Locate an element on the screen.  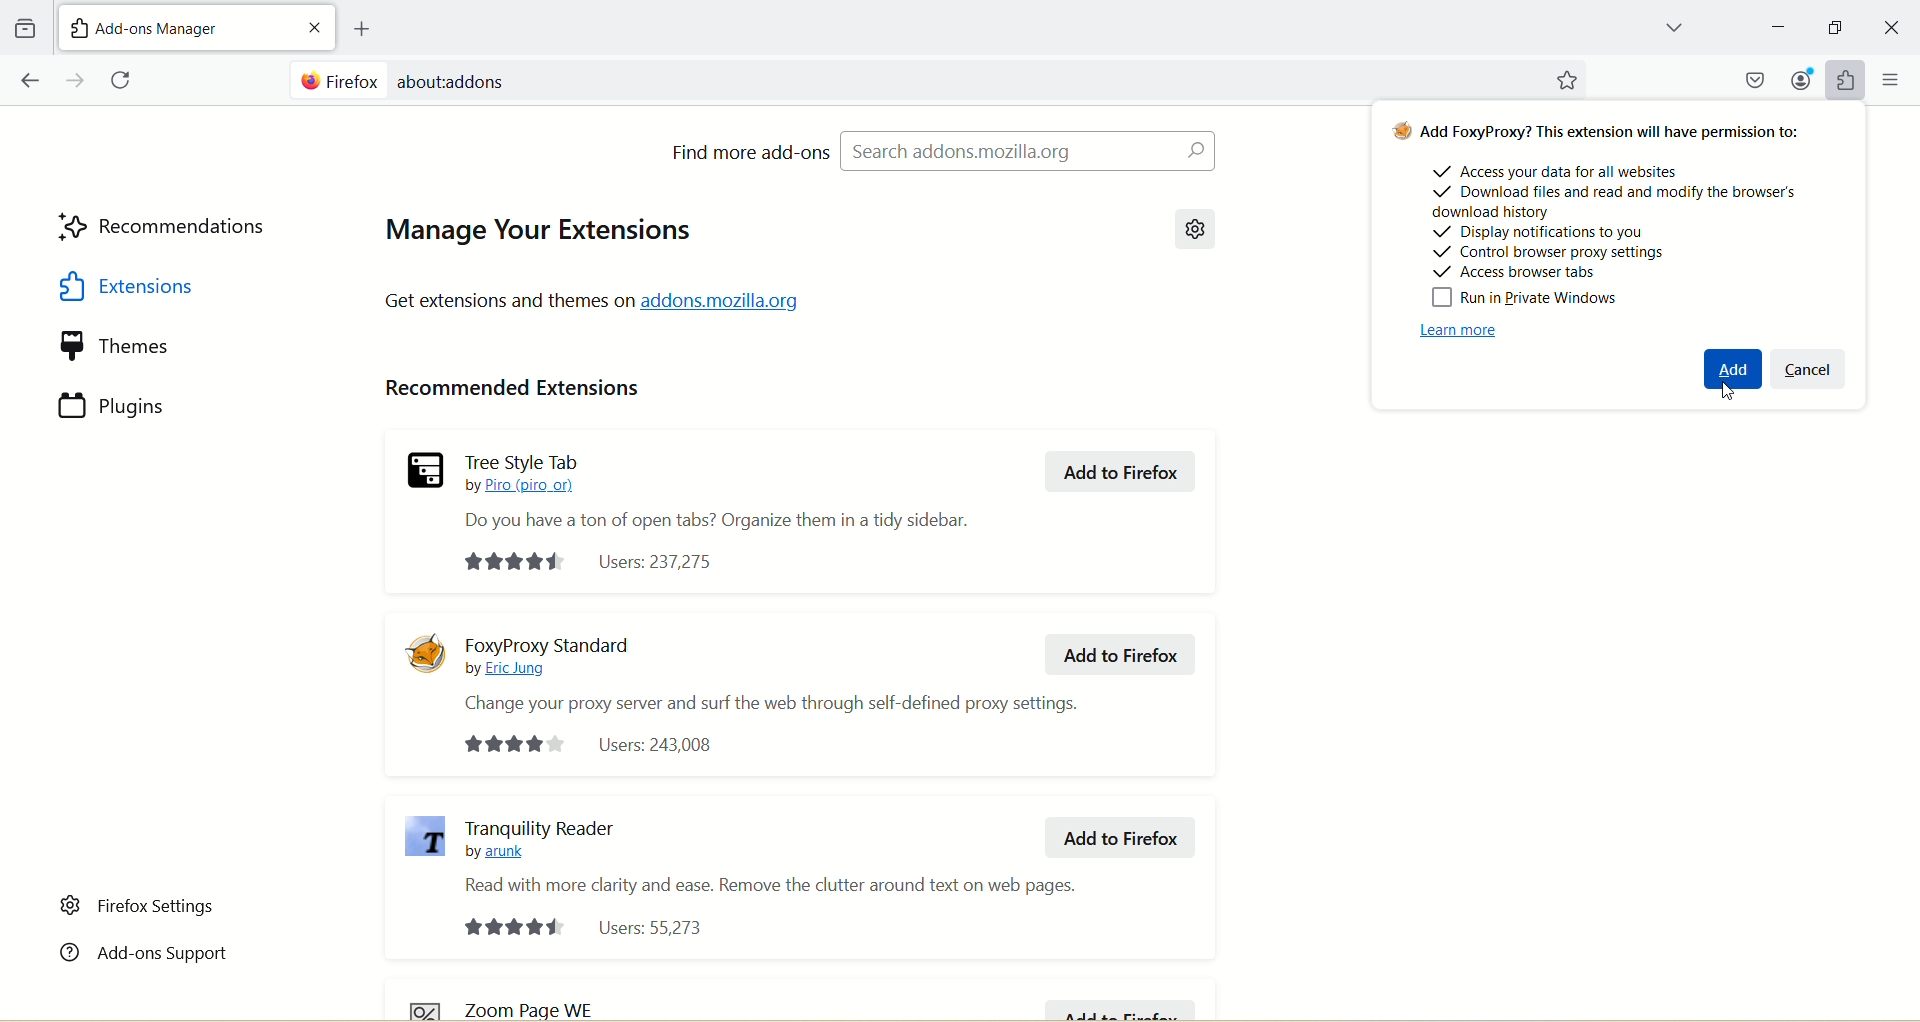
Search bar is located at coordinates (906, 77).